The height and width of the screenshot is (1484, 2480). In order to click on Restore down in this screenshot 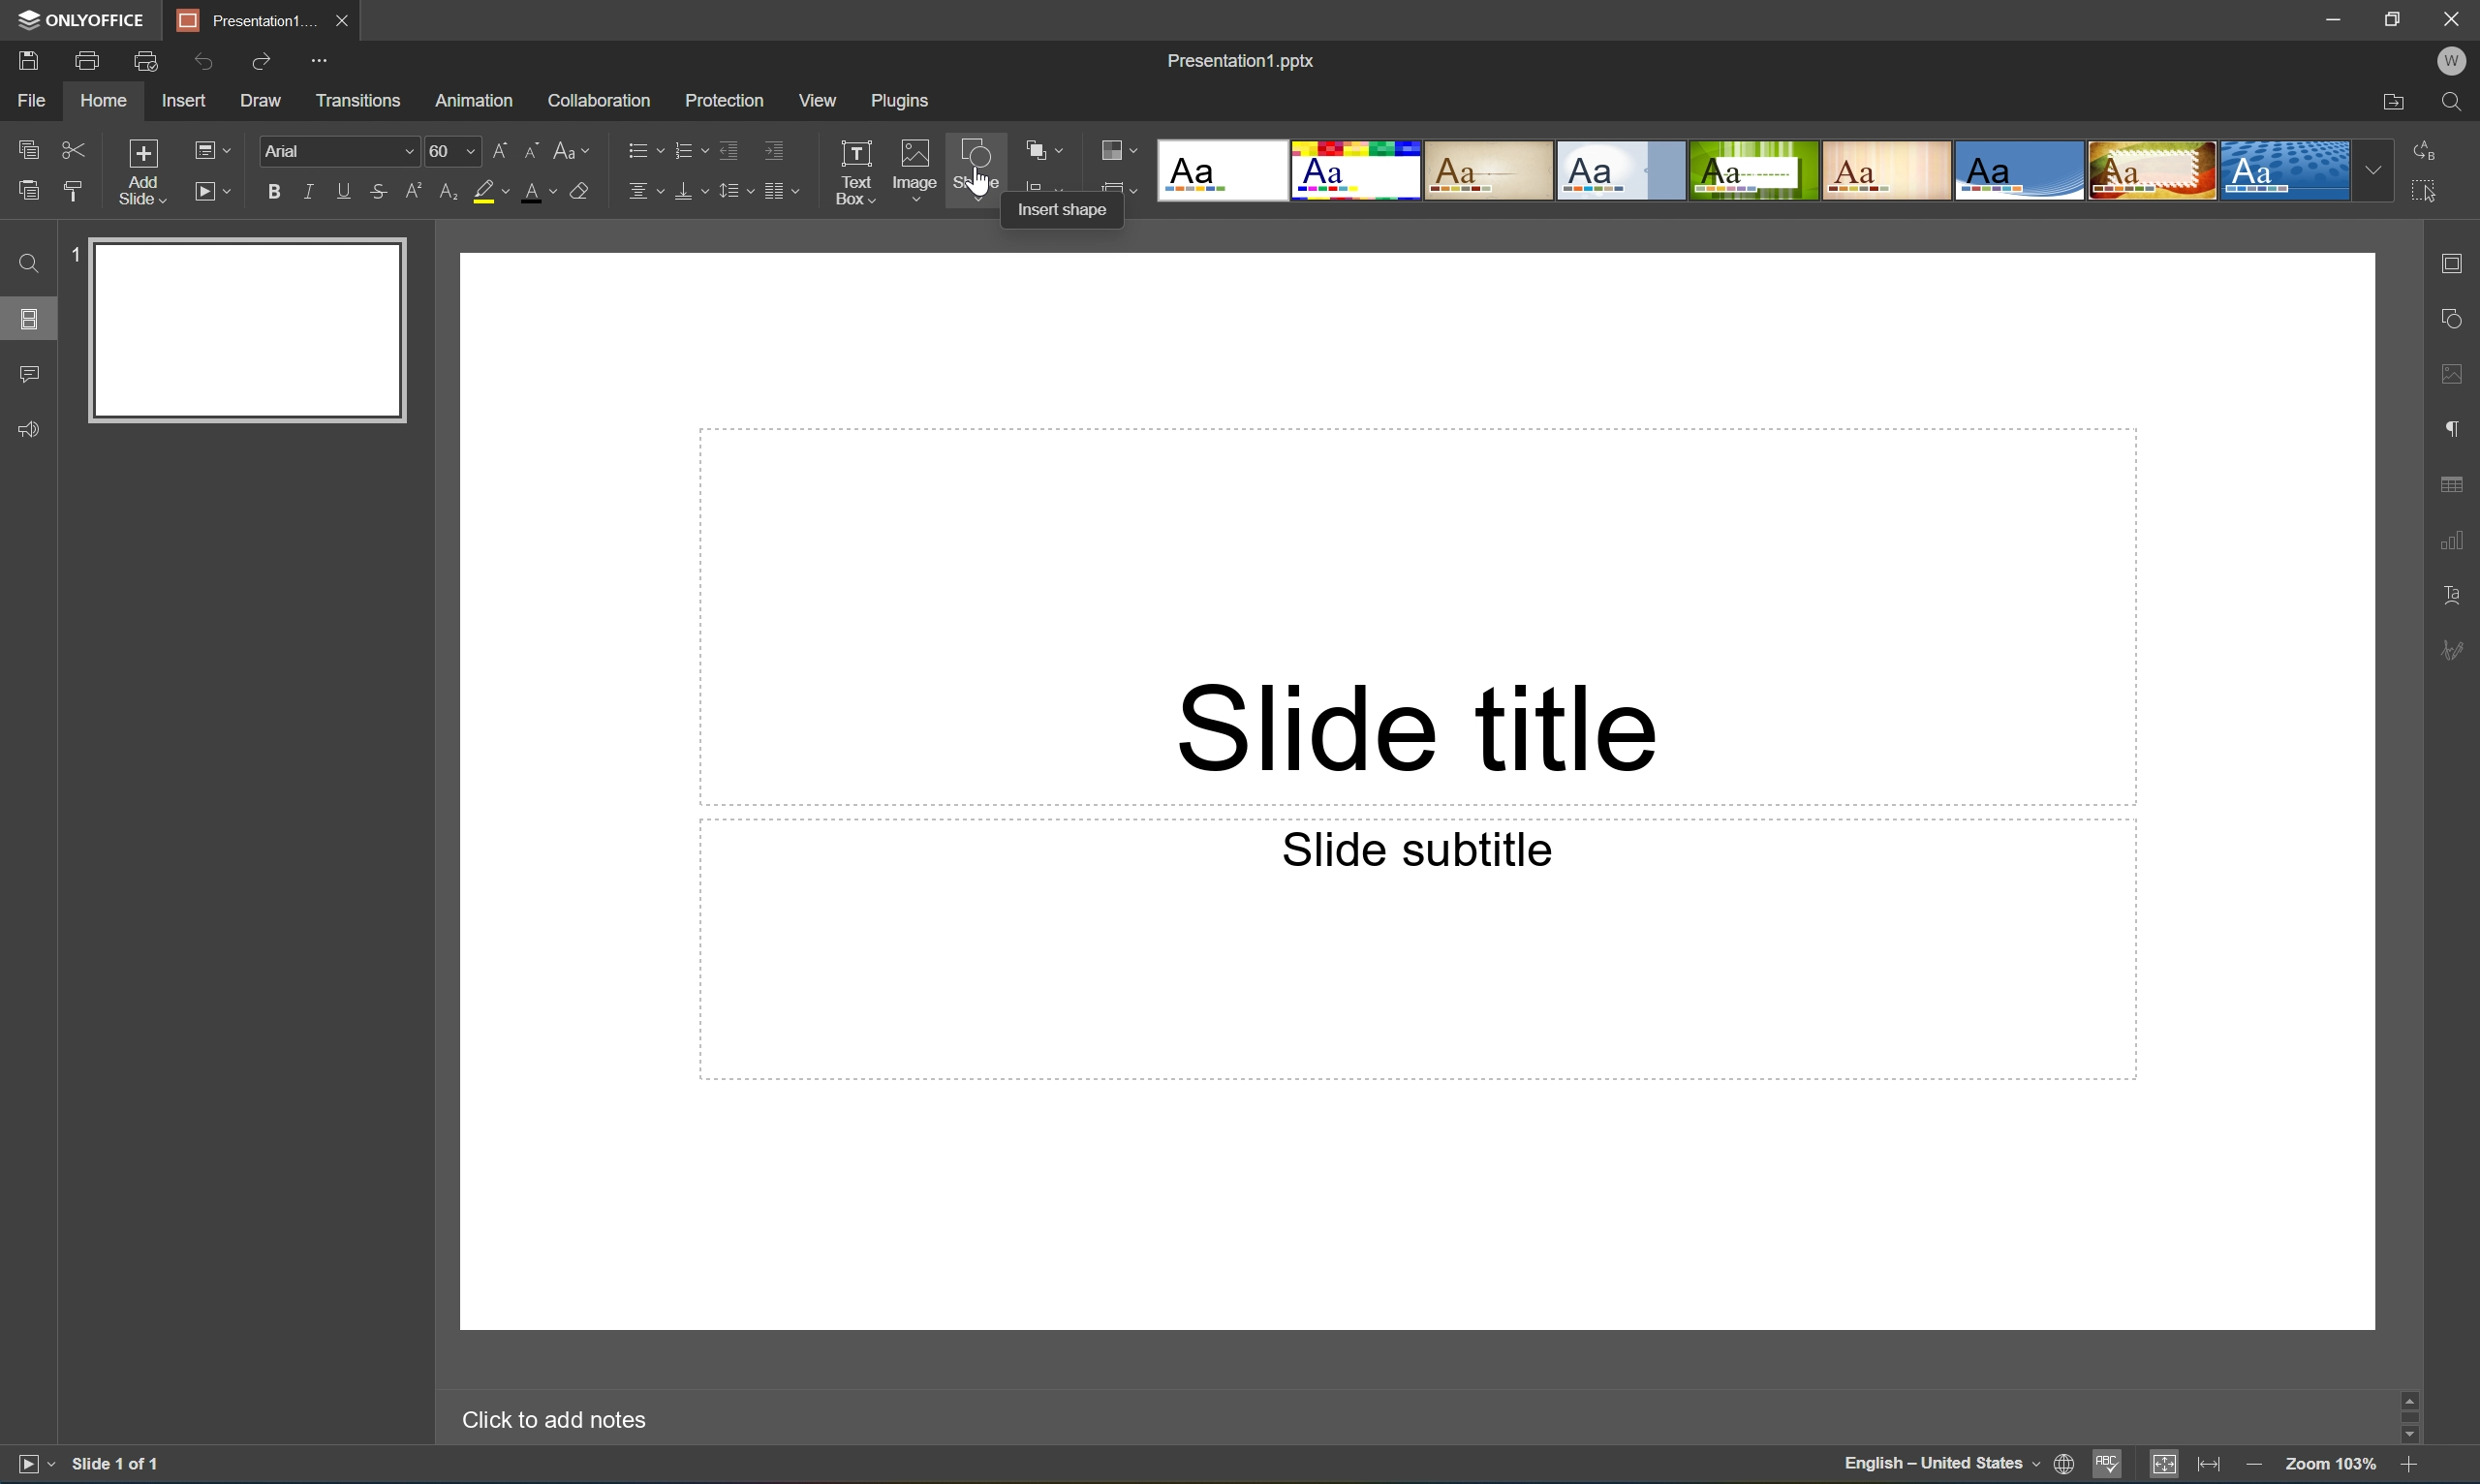, I will do `click(2389, 19)`.